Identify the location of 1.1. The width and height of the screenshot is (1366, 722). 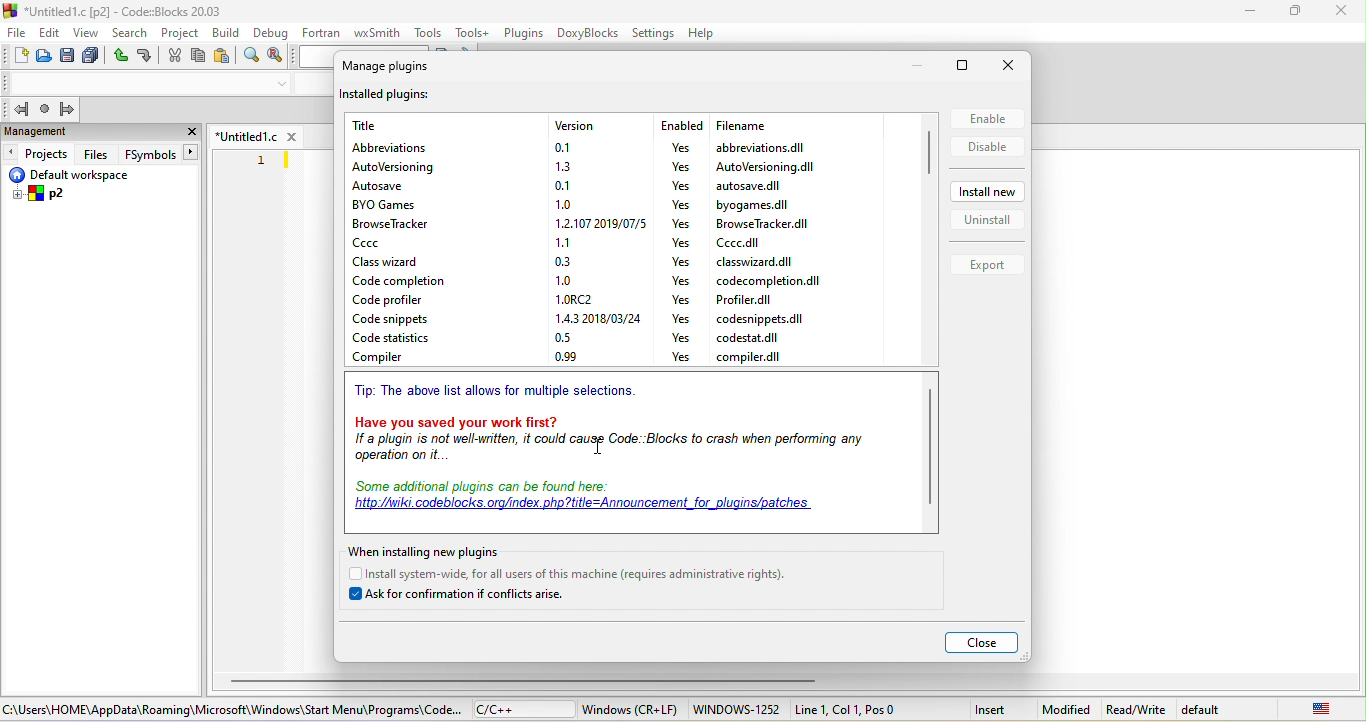
(567, 241).